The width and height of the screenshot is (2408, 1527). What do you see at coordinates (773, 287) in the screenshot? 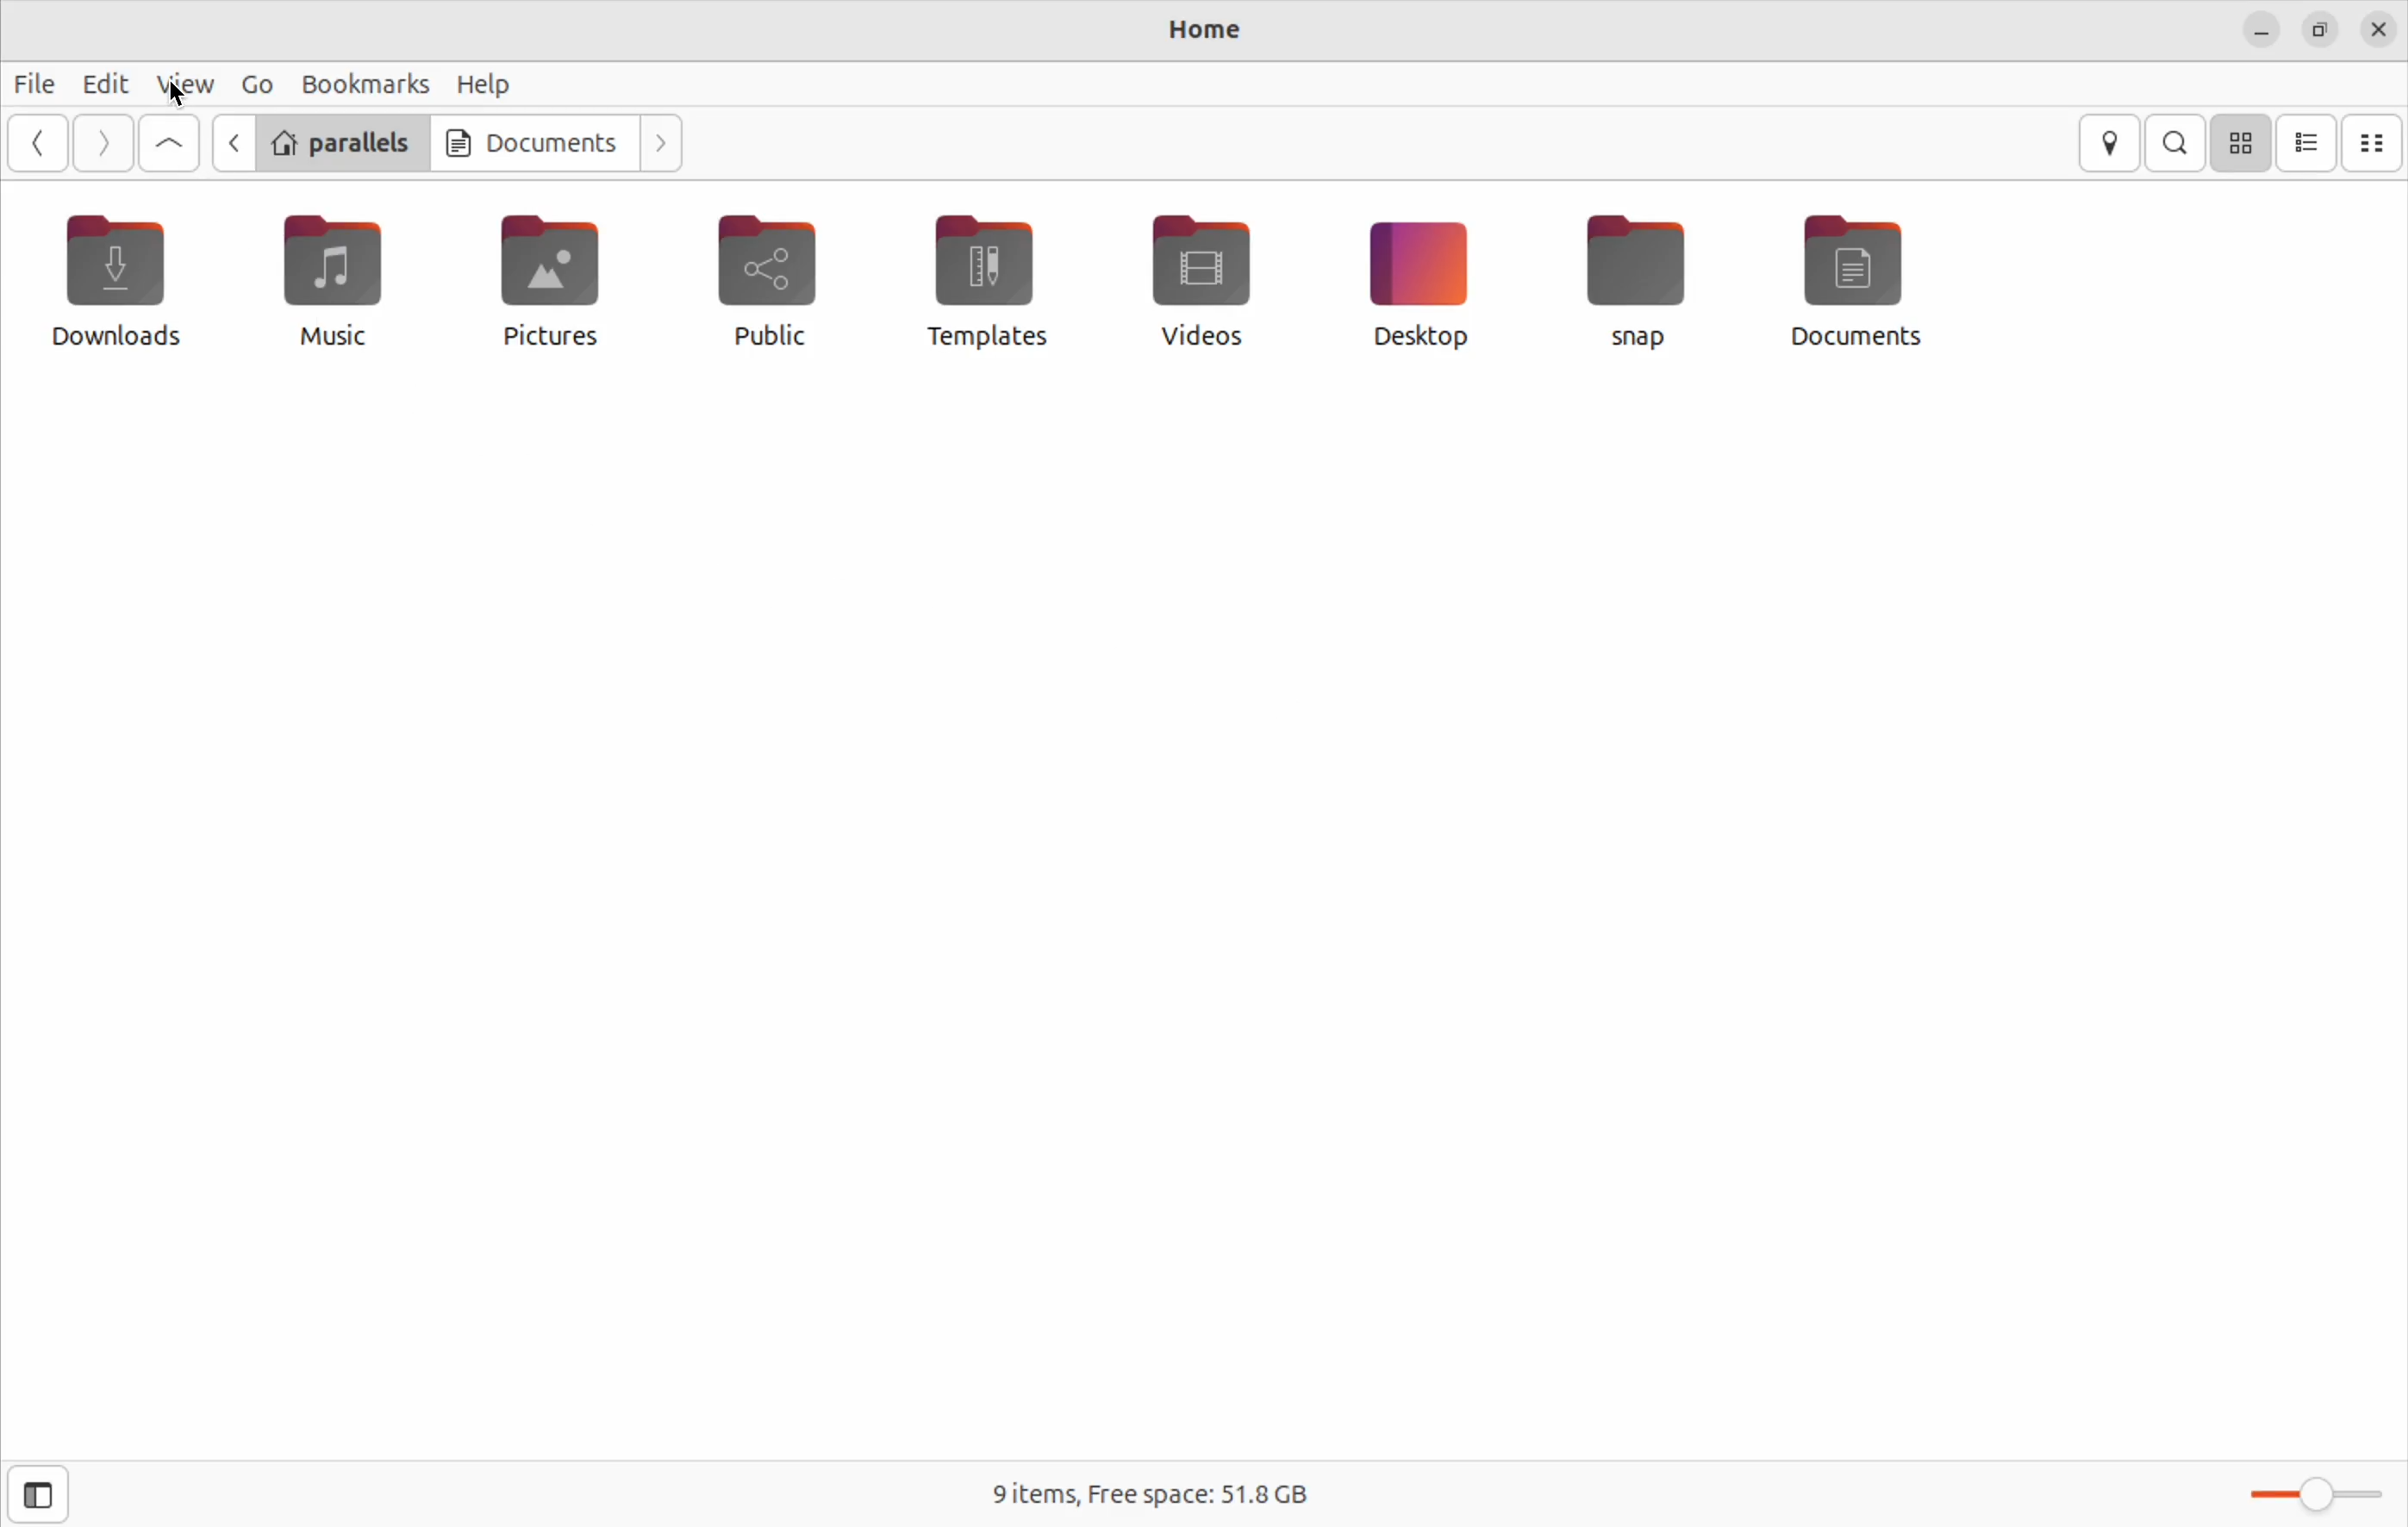
I see `Public` at bounding box center [773, 287].